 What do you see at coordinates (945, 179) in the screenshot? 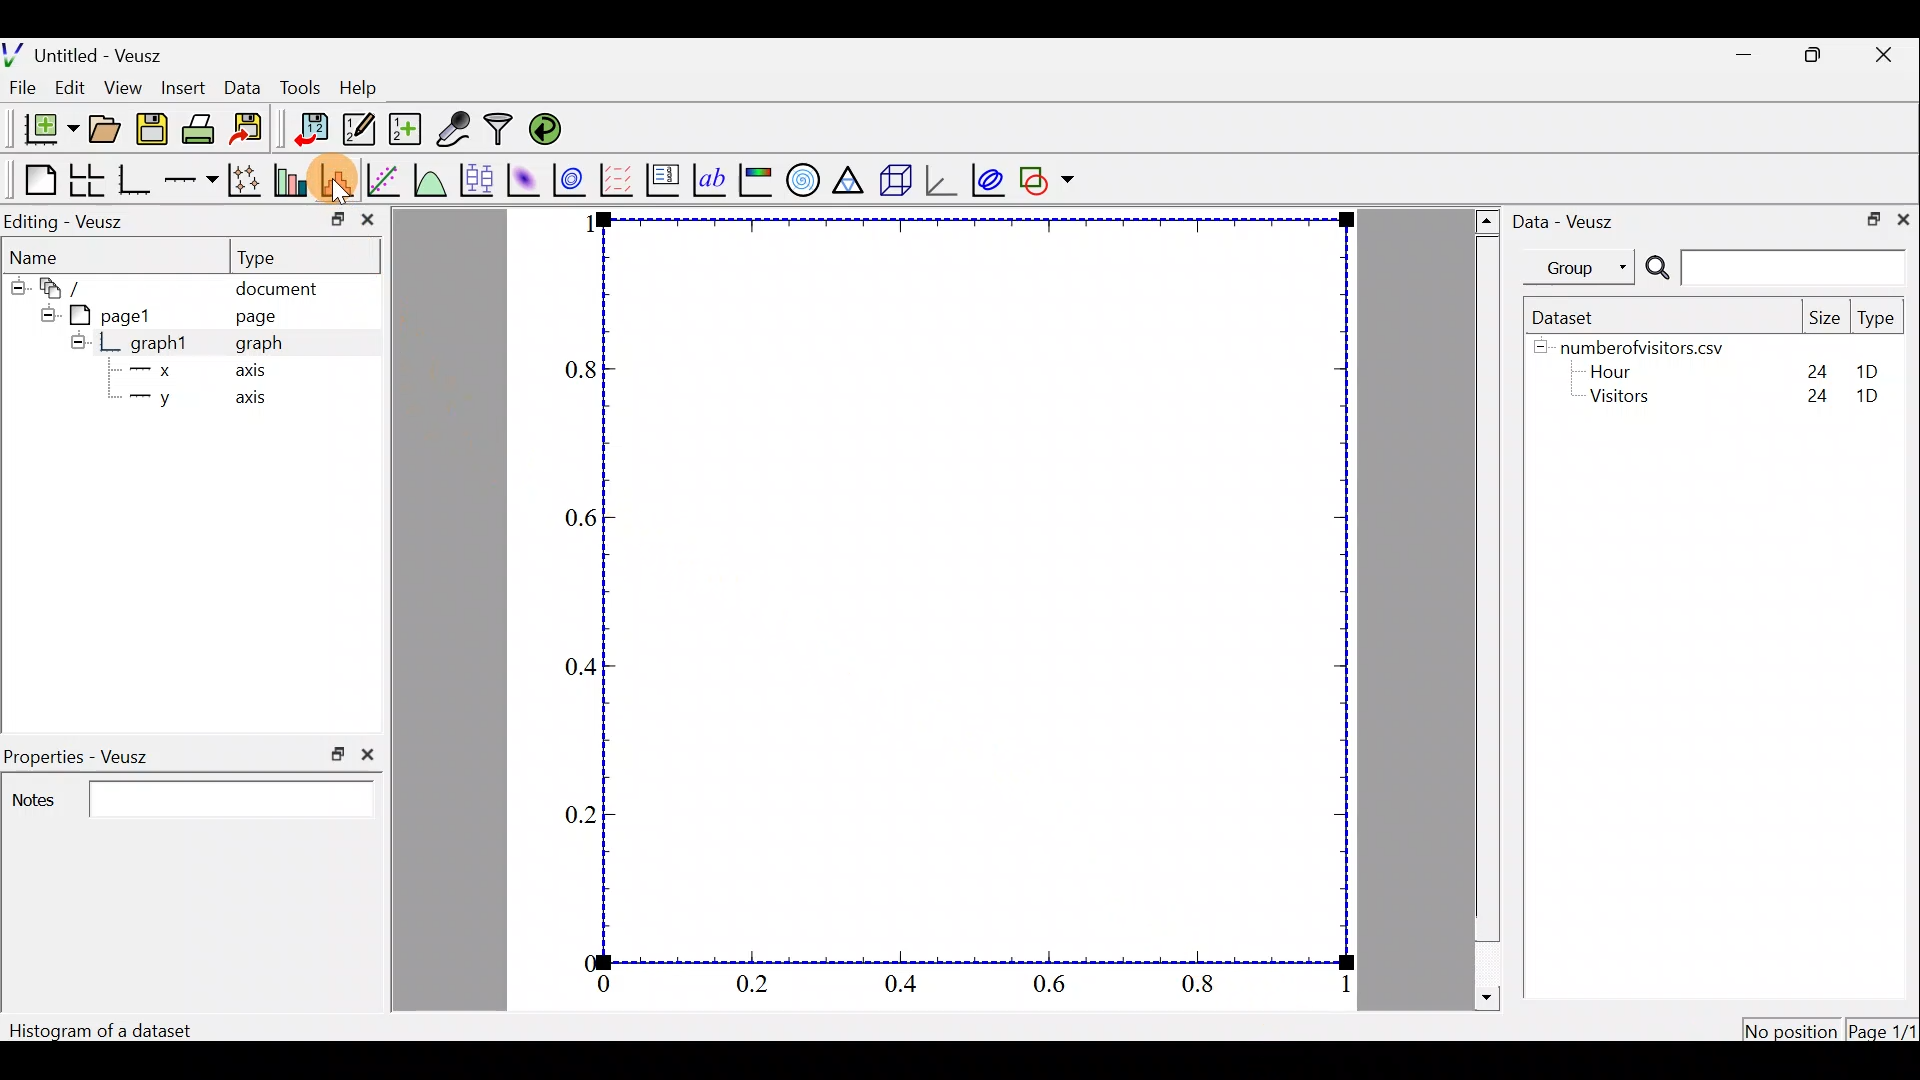
I see `3d graph` at bounding box center [945, 179].